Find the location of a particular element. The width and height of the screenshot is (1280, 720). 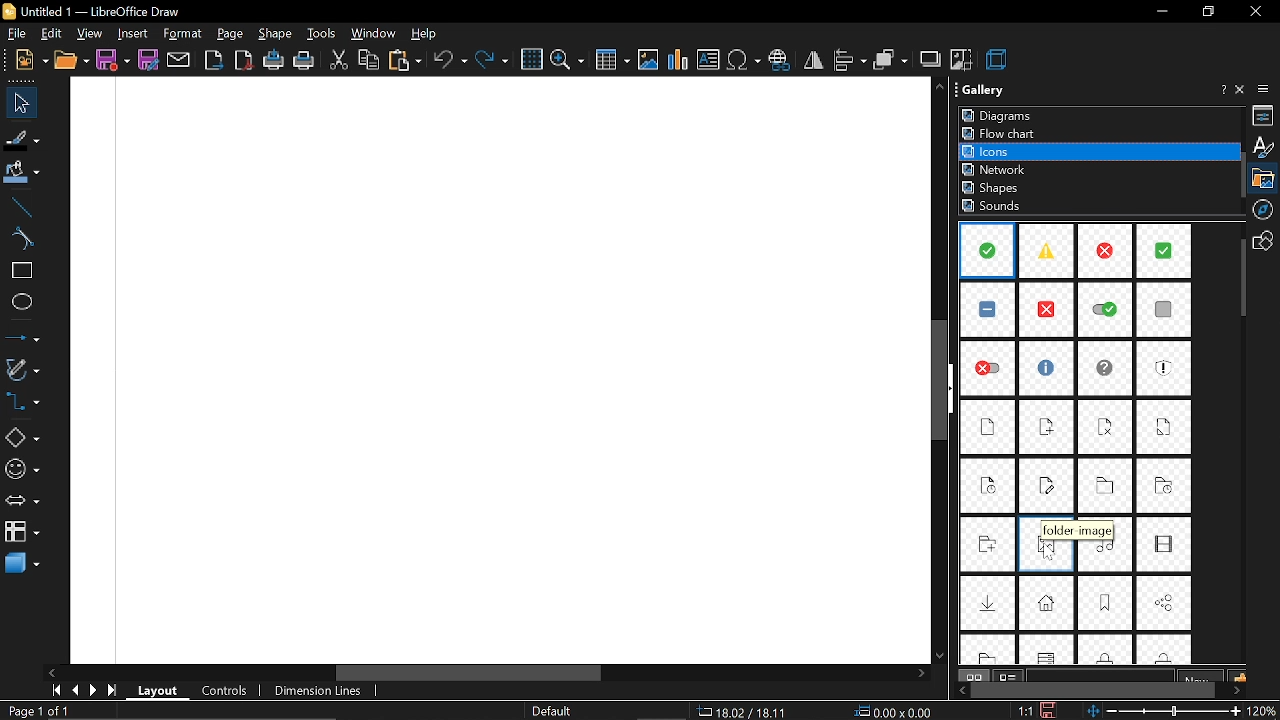

open is located at coordinates (71, 60).